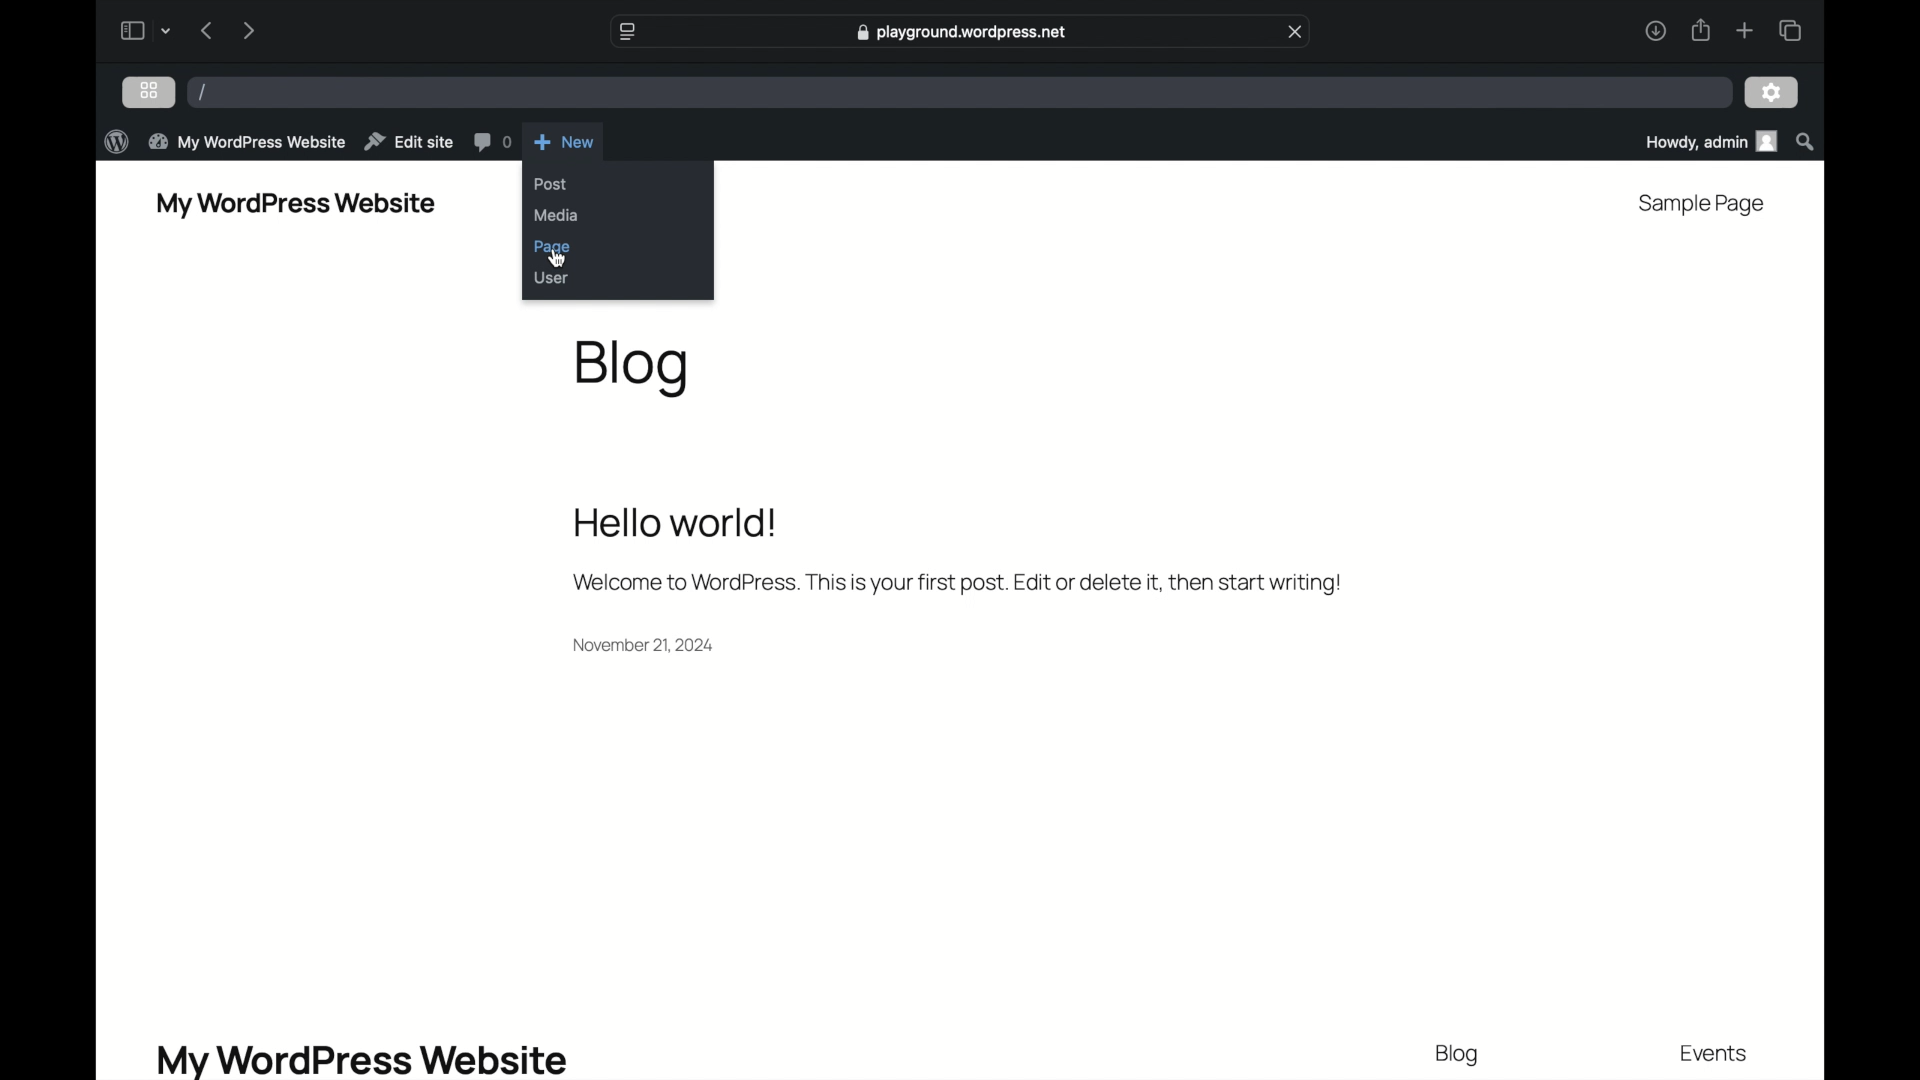  What do you see at coordinates (565, 141) in the screenshot?
I see `new` at bounding box center [565, 141].